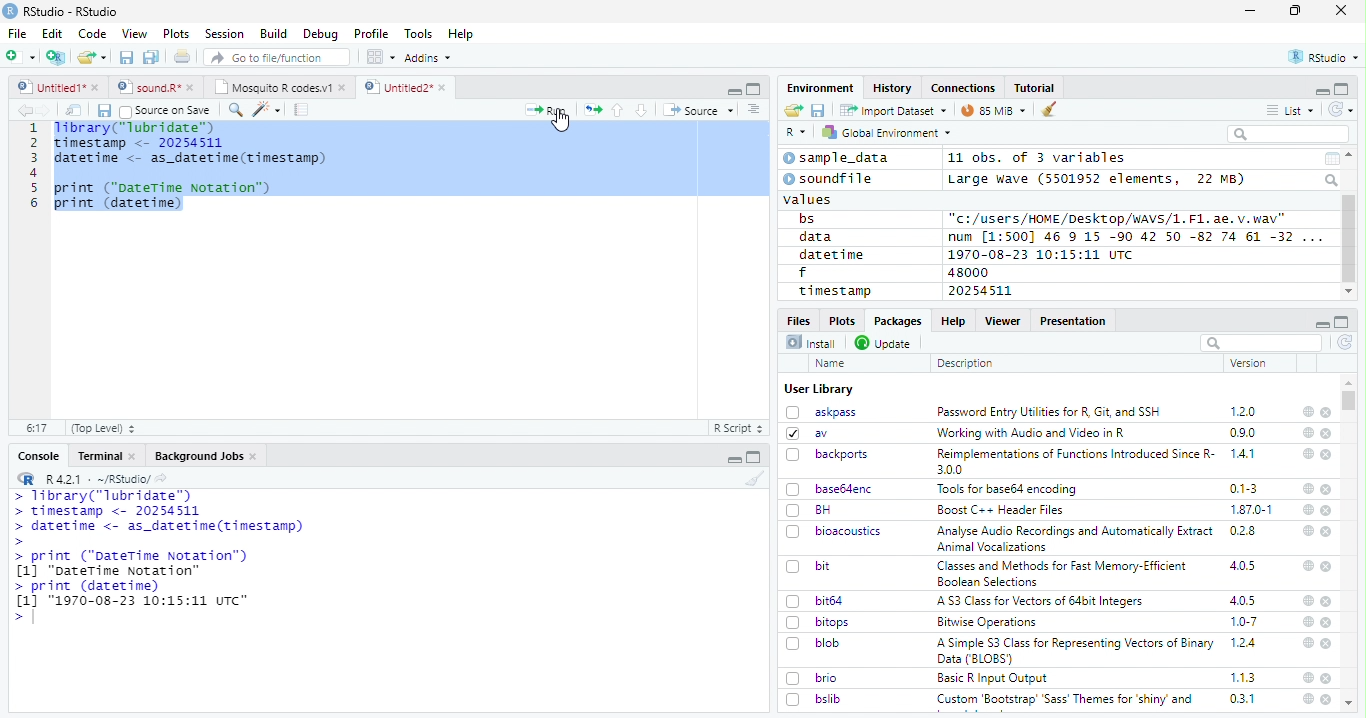 The width and height of the screenshot is (1366, 718). I want to click on > library("lubridate™)

> Timestamp <- 20254511

> datetime <- as_datetime(timestamp)
>

> print ("DateTime Notation")

[1] "DateTime Notation”

> print_(datetime)

[1] "1970-08-23 10:15:11 utc”

>, so click(157, 558).